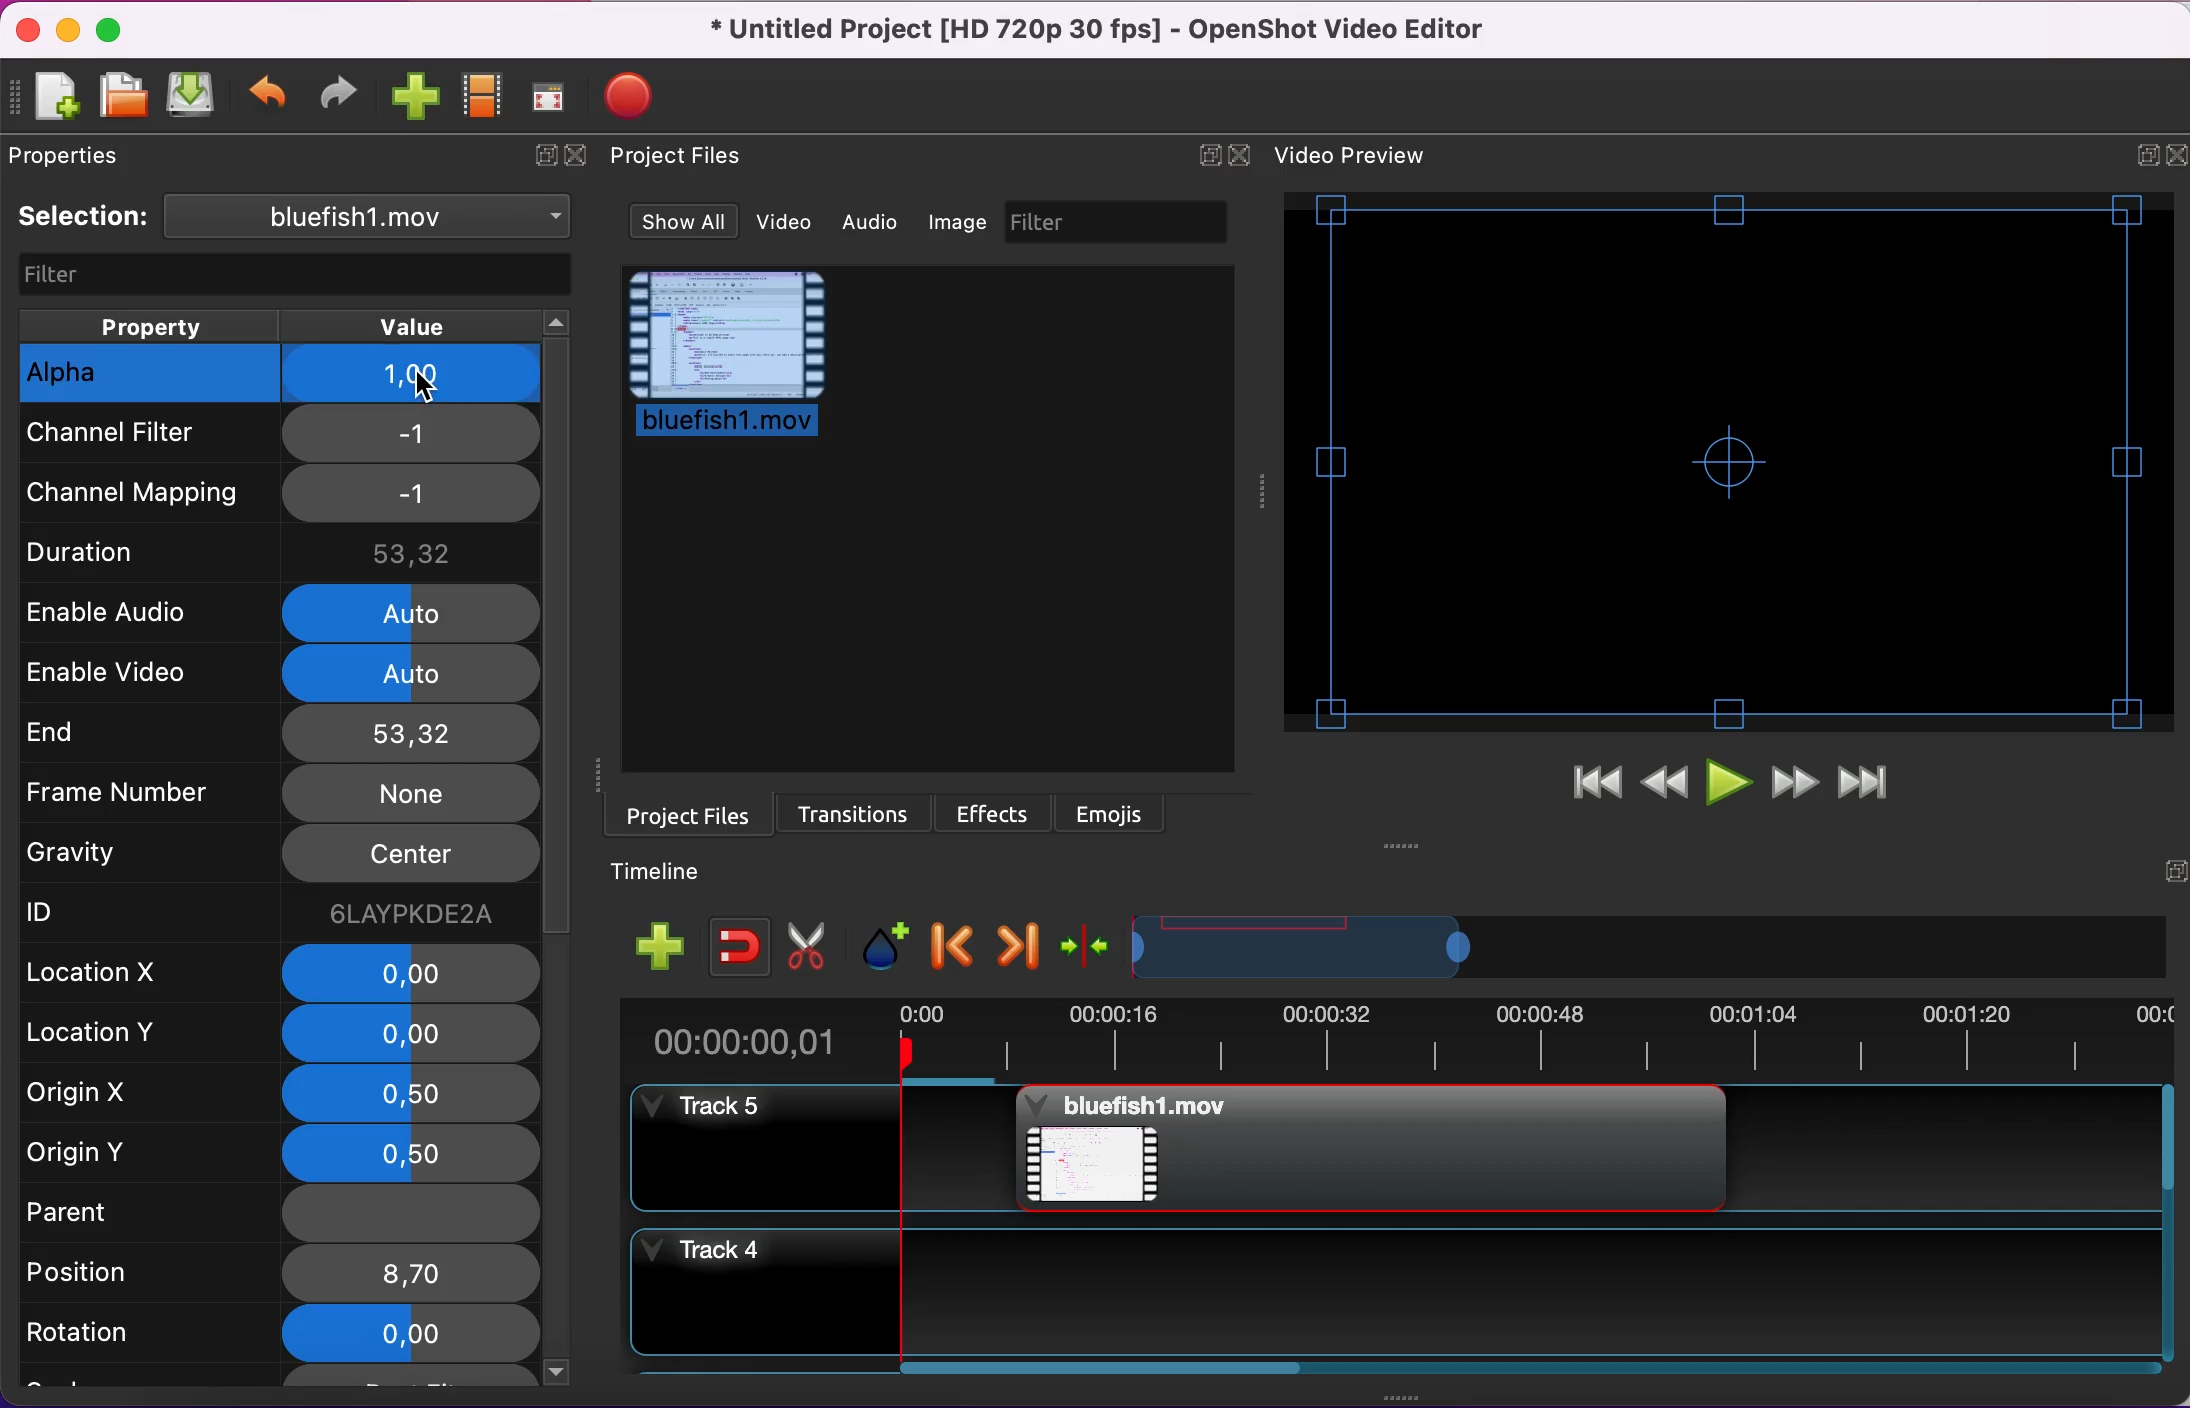  I want to click on jump to start, so click(1589, 777).